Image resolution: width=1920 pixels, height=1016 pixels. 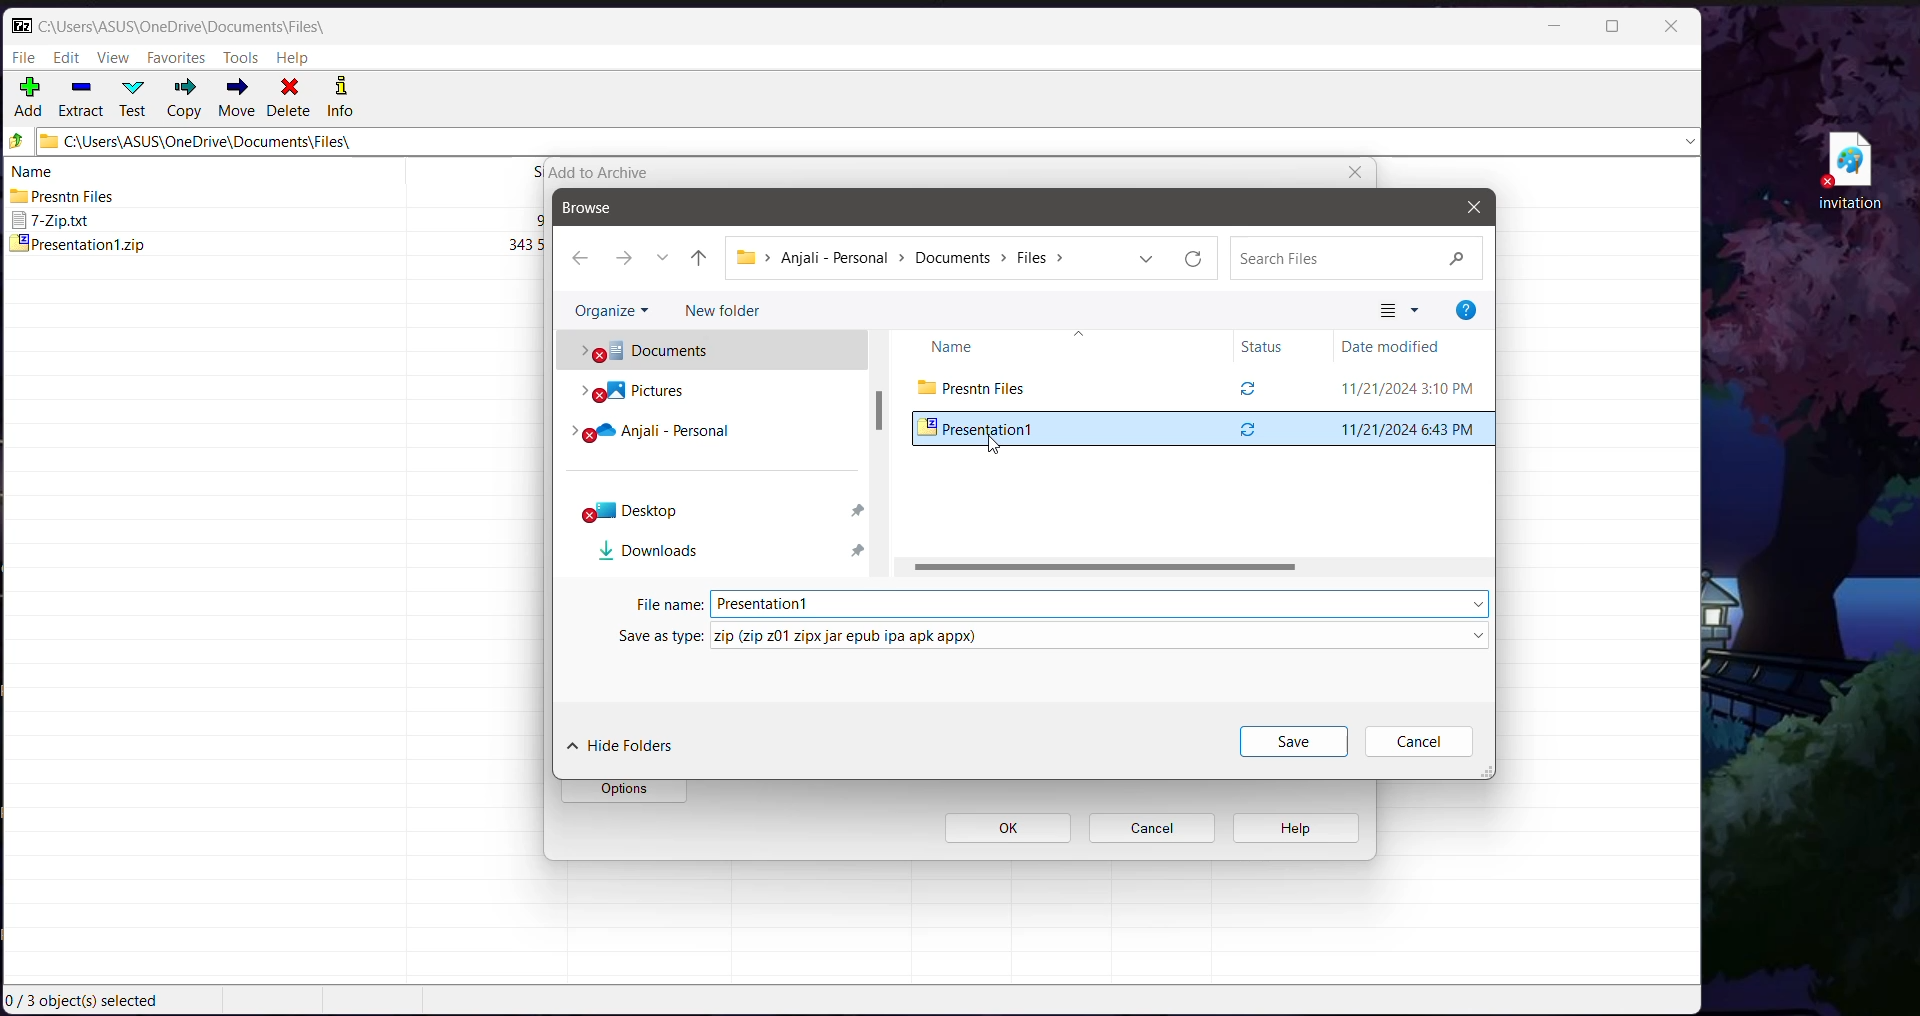 I want to click on Hide Folders, so click(x=620, y=744).